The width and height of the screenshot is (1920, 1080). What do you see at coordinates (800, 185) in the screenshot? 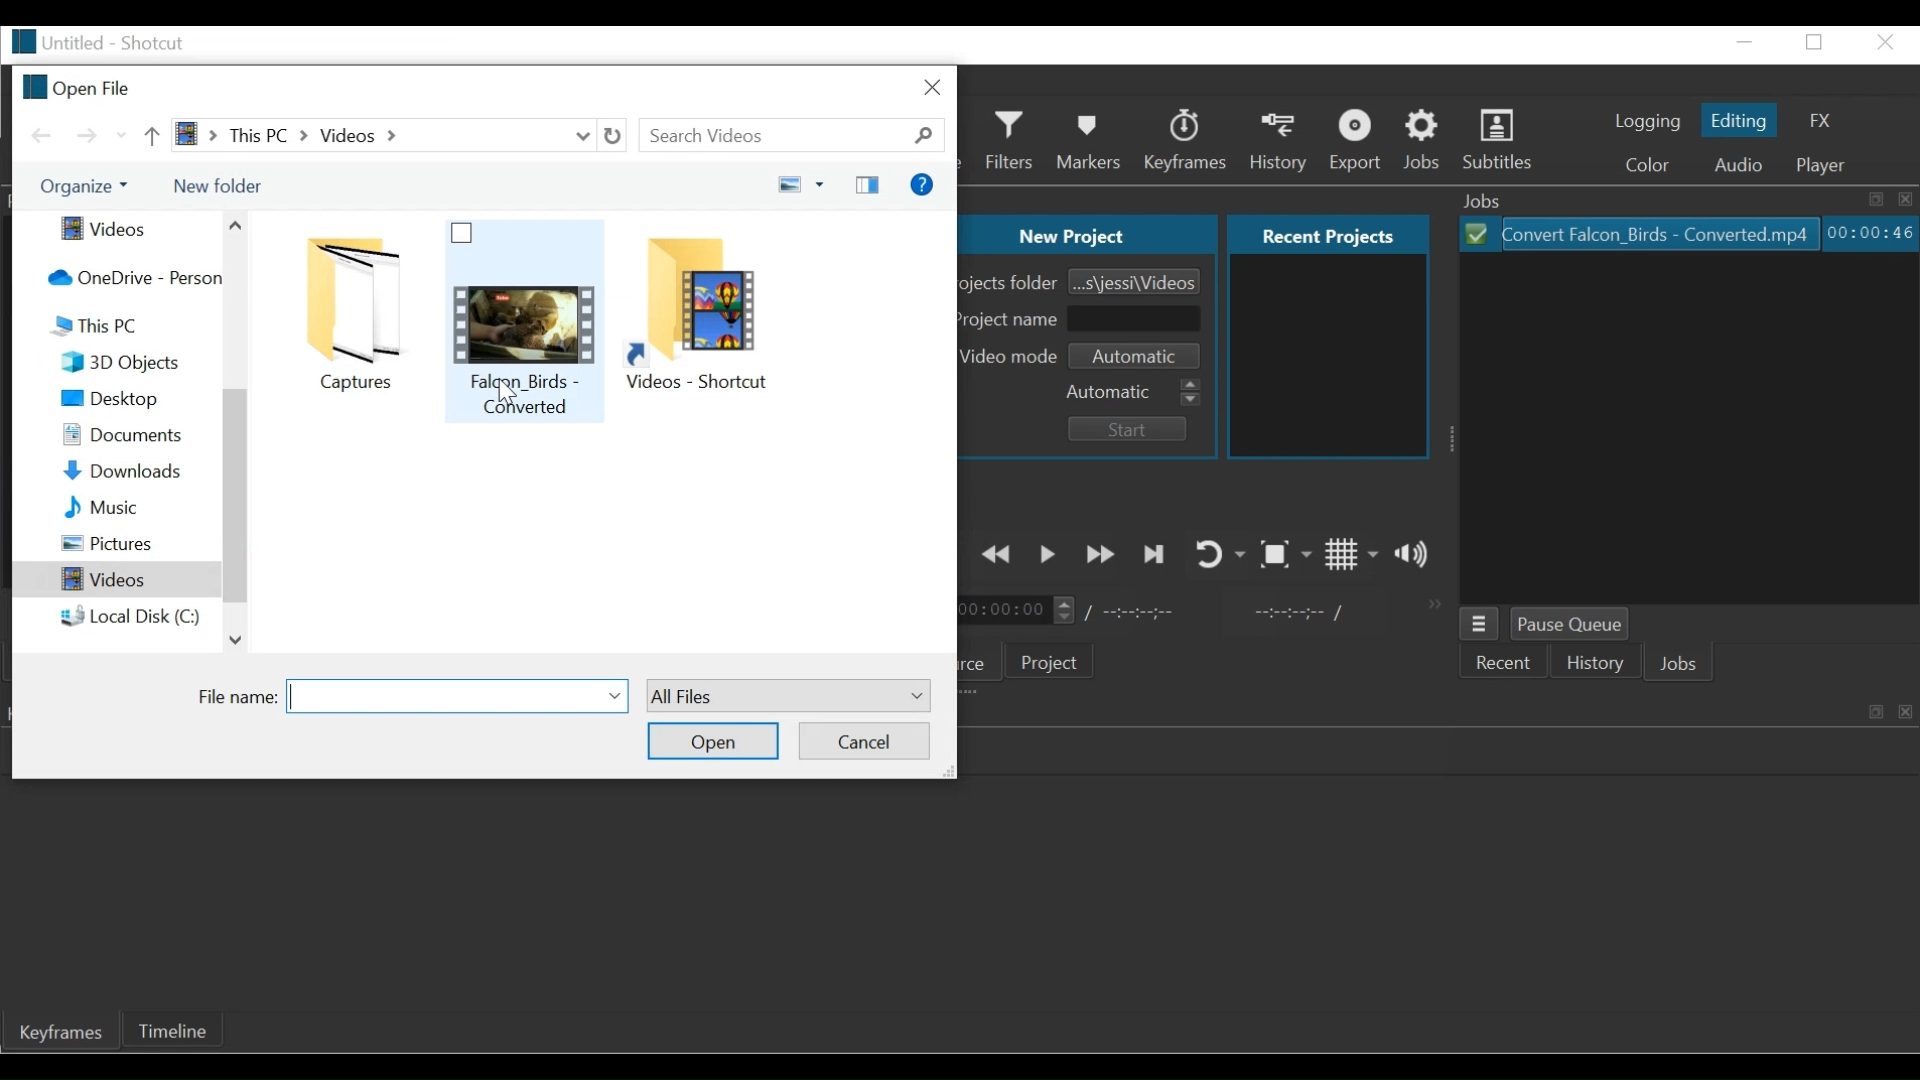
I see `Change your view` at bounding box center [800, 185].